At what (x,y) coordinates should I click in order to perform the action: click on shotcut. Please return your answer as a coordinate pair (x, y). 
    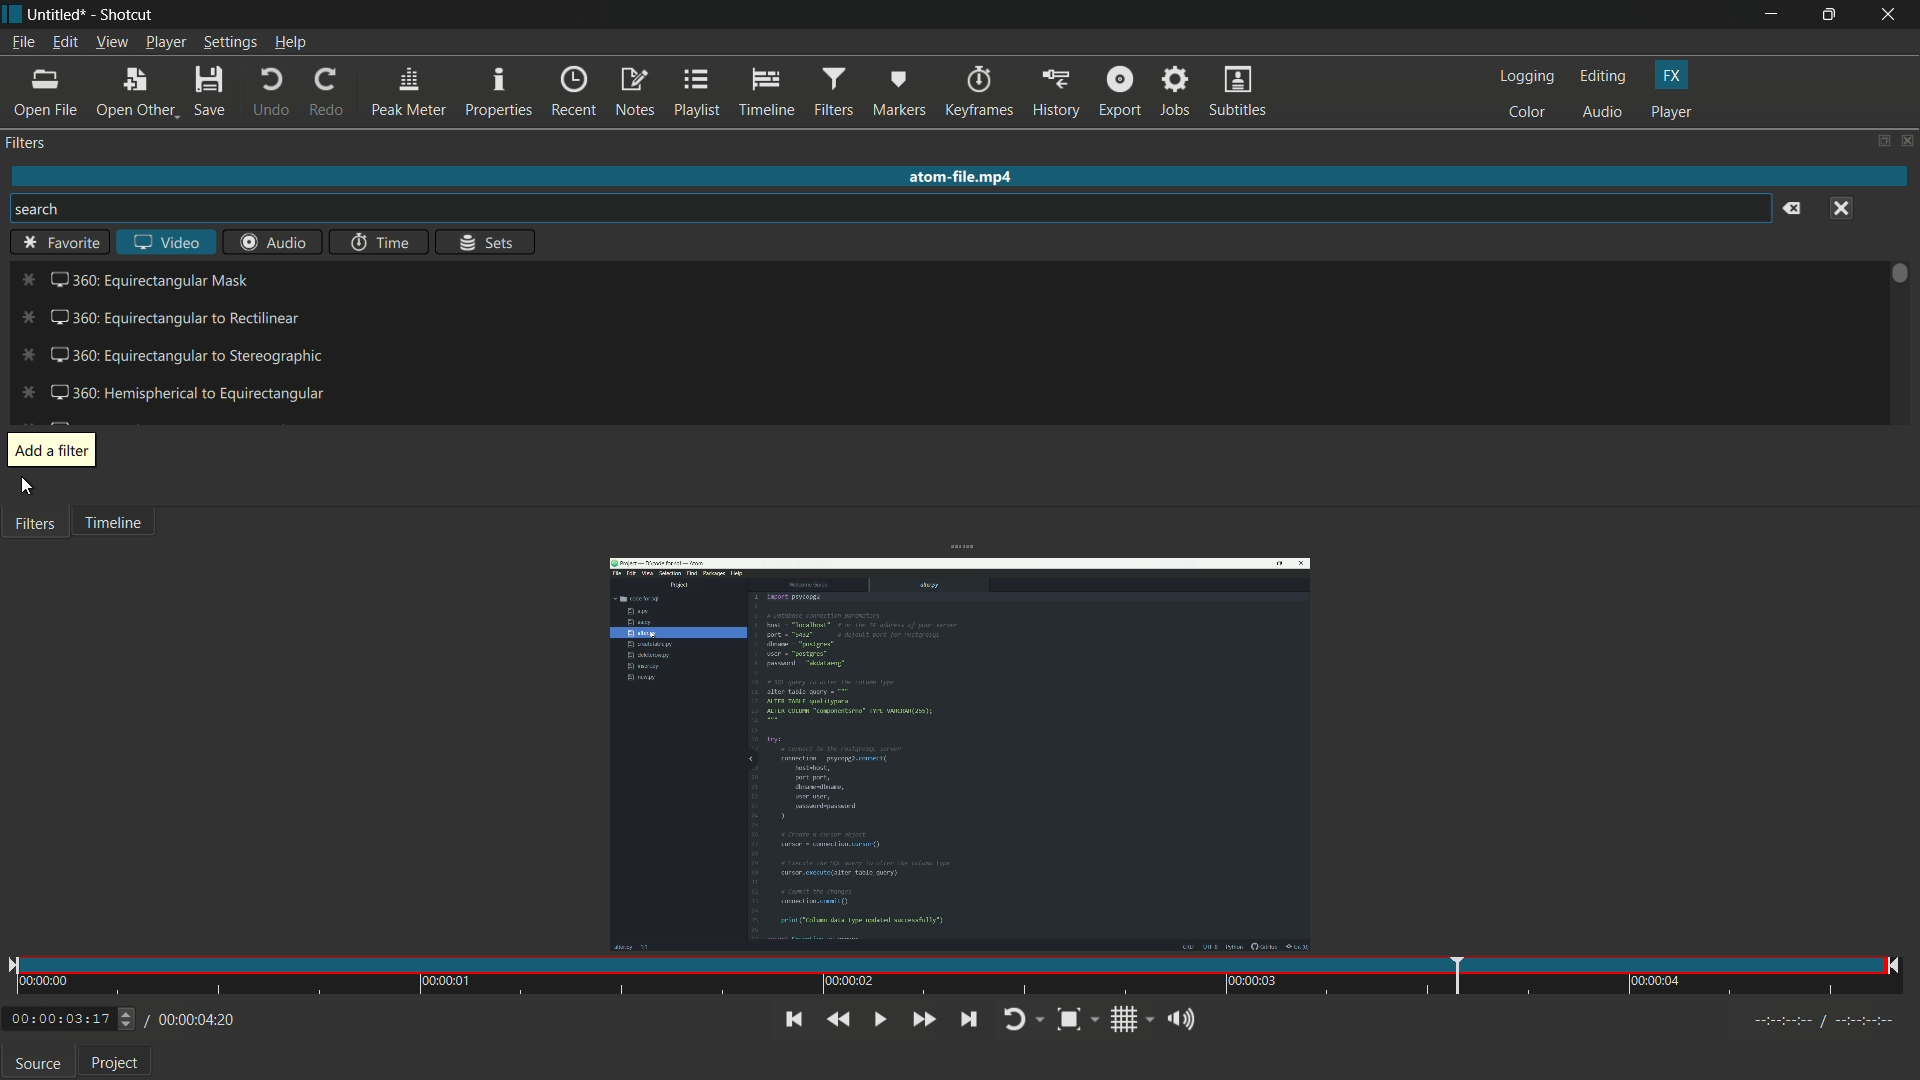
    Looking at the image, I should click on (125, 17).